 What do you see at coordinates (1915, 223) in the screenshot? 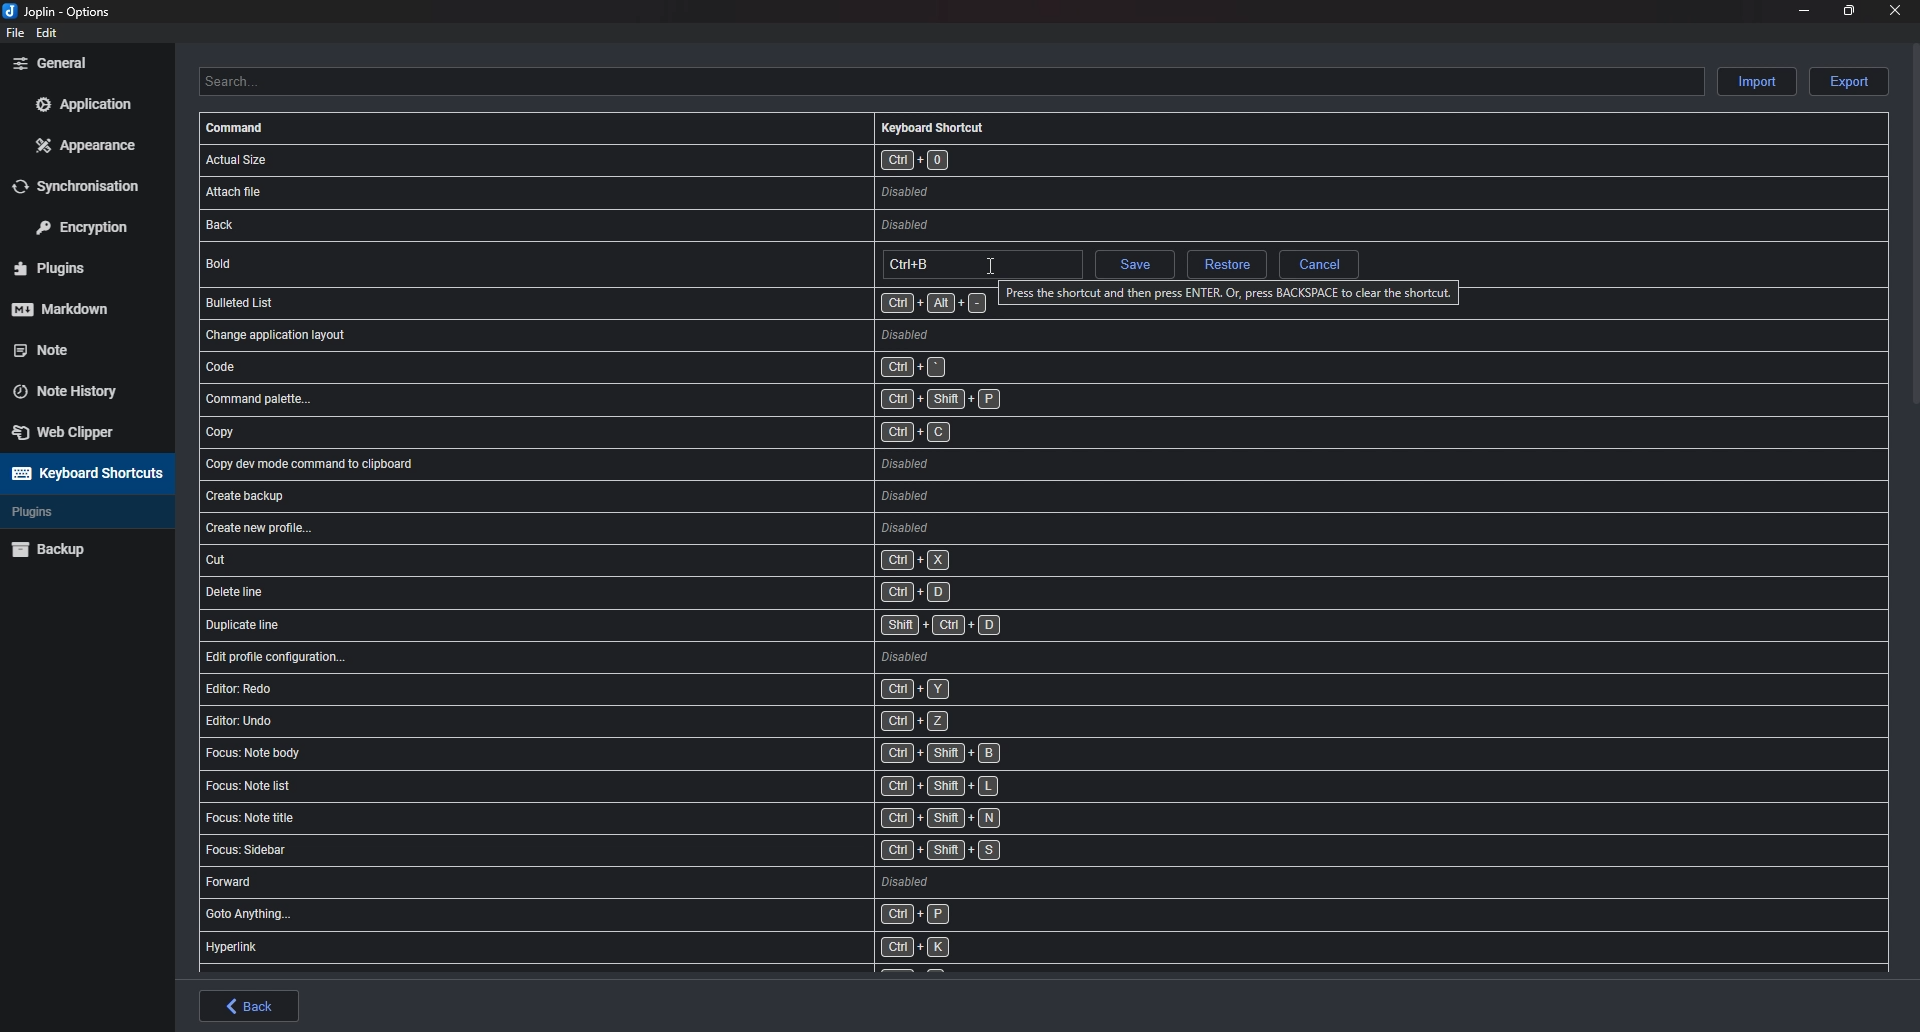
I see `scroll bar` at bounding box center [1915, 223].